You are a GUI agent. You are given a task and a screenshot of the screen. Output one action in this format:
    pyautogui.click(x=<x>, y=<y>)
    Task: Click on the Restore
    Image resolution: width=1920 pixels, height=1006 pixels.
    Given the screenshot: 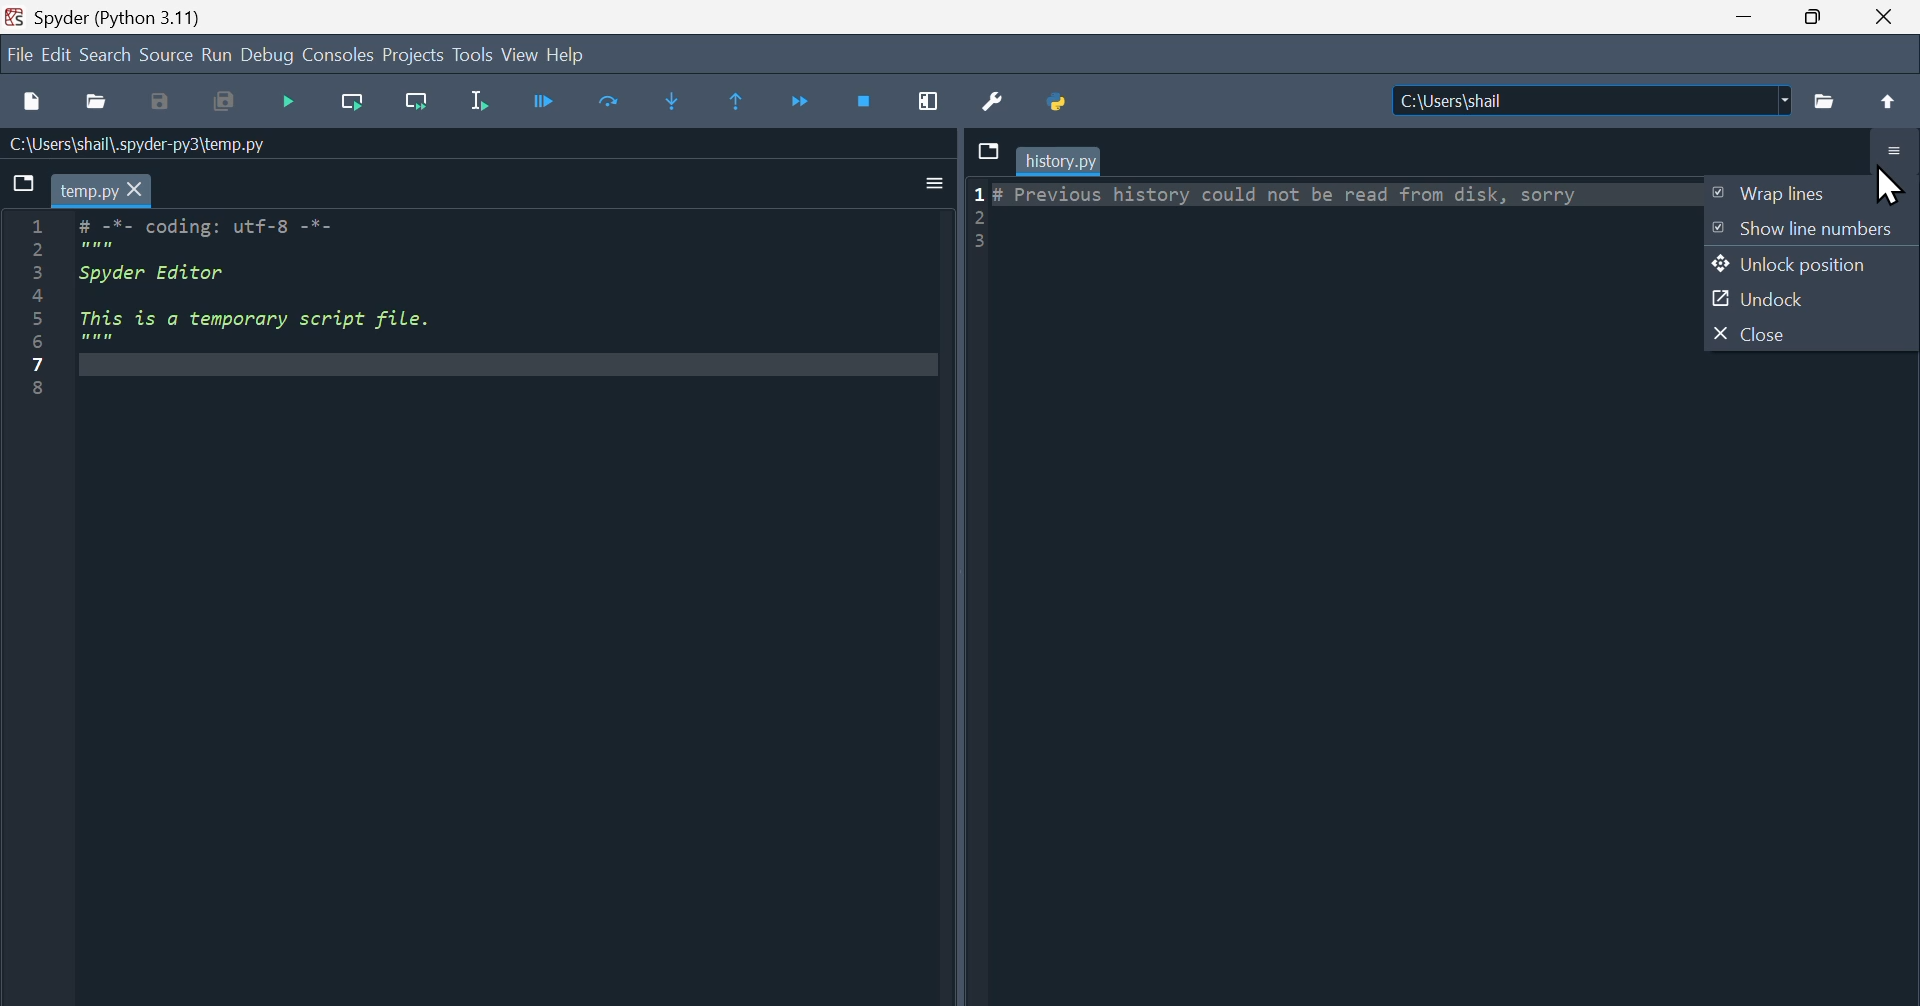 What is the action you would take?
    pyautogui.click(x=1811, y=19)
    